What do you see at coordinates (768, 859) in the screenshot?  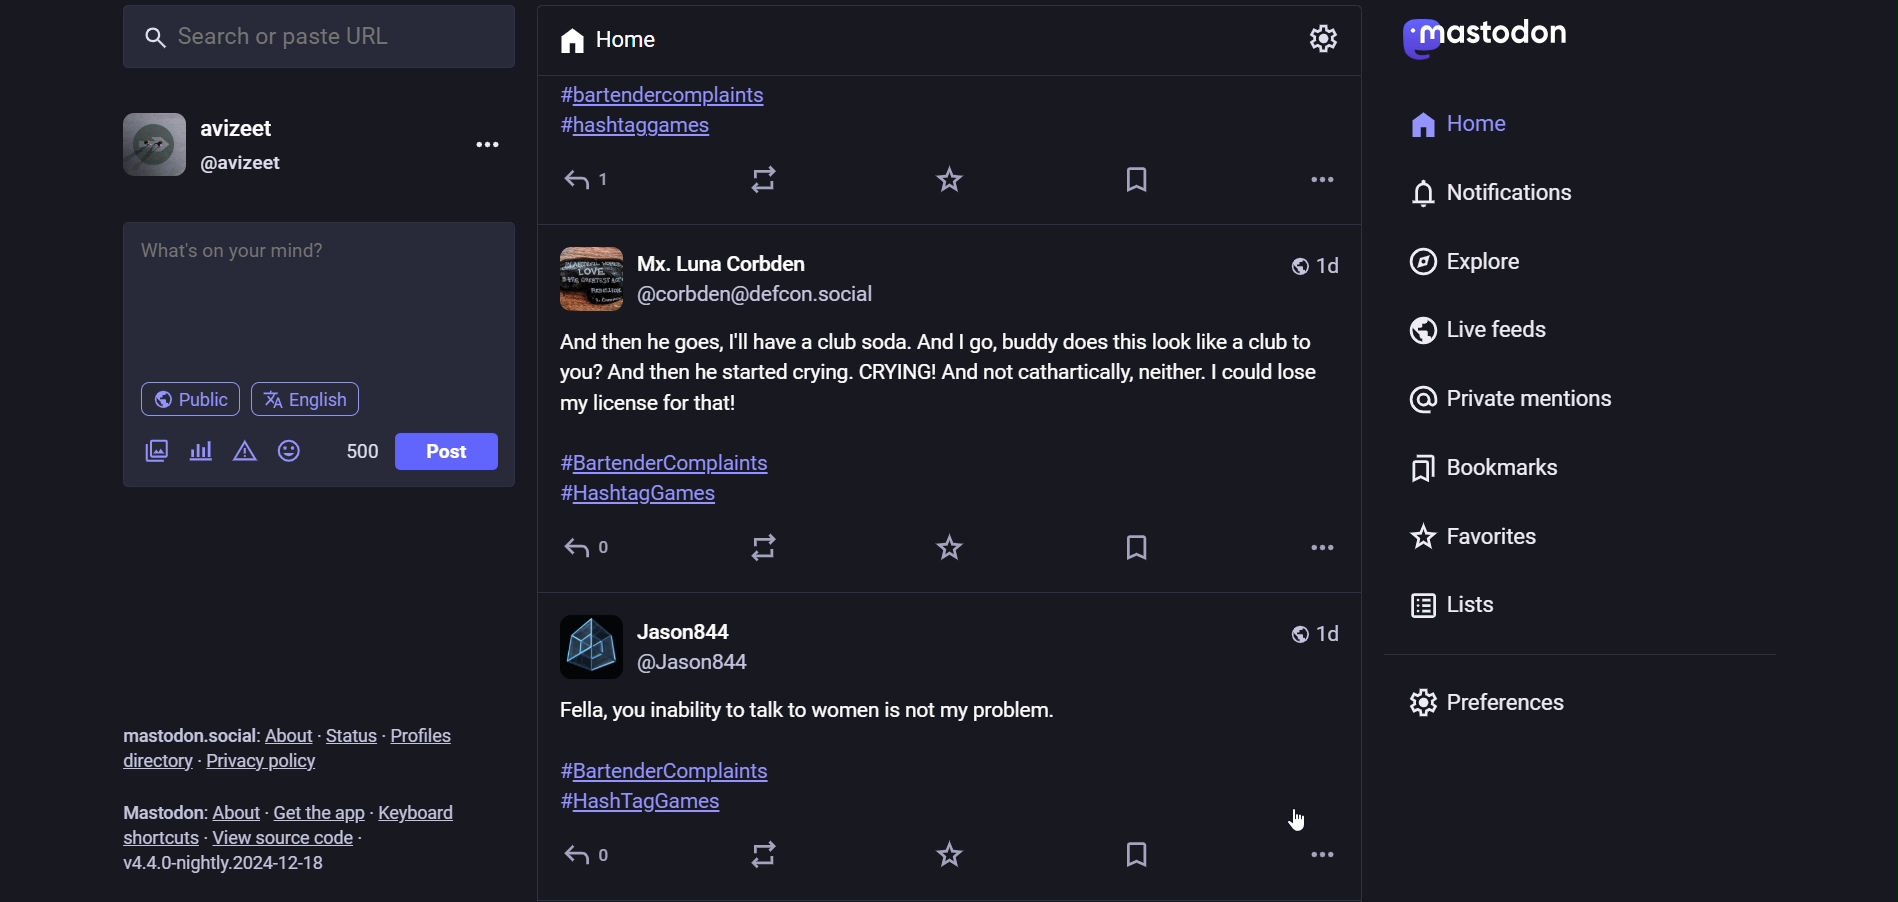 I see `boost` at bounding box center [768, 859].